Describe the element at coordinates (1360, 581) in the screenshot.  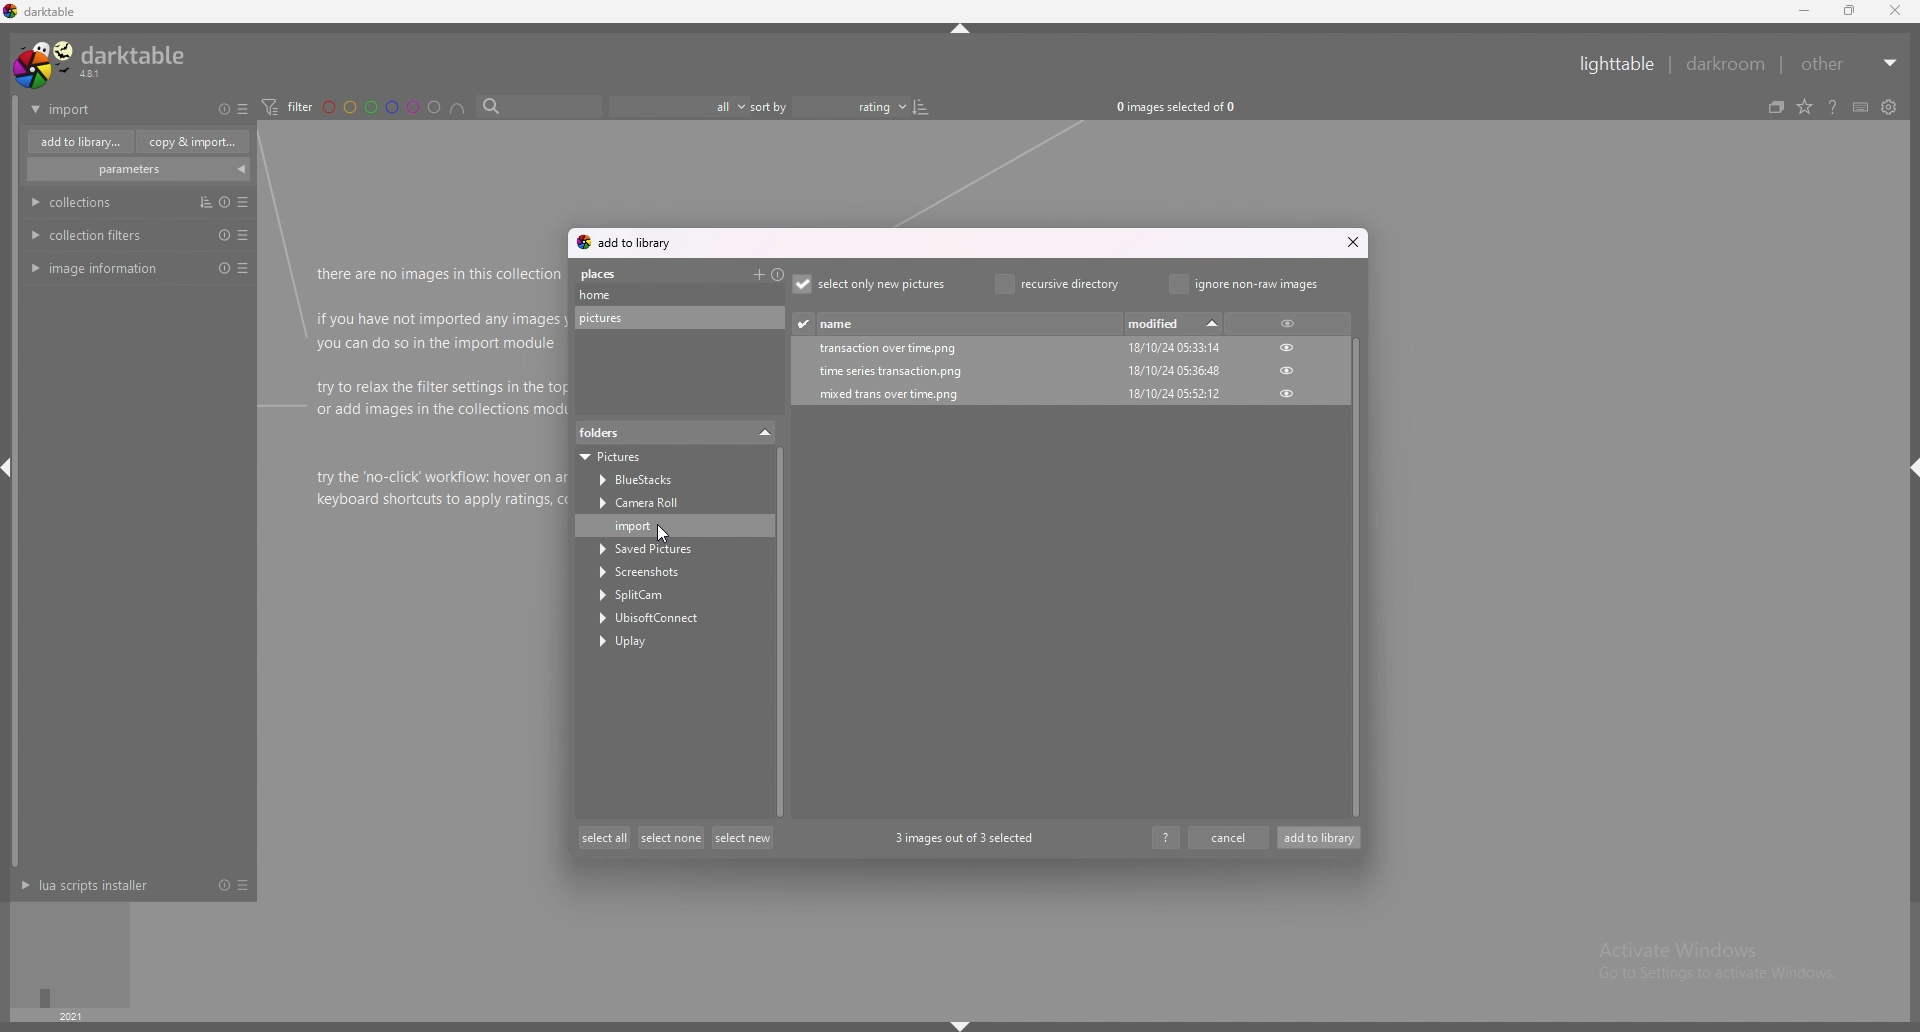
I see `scroll bar` at that location.